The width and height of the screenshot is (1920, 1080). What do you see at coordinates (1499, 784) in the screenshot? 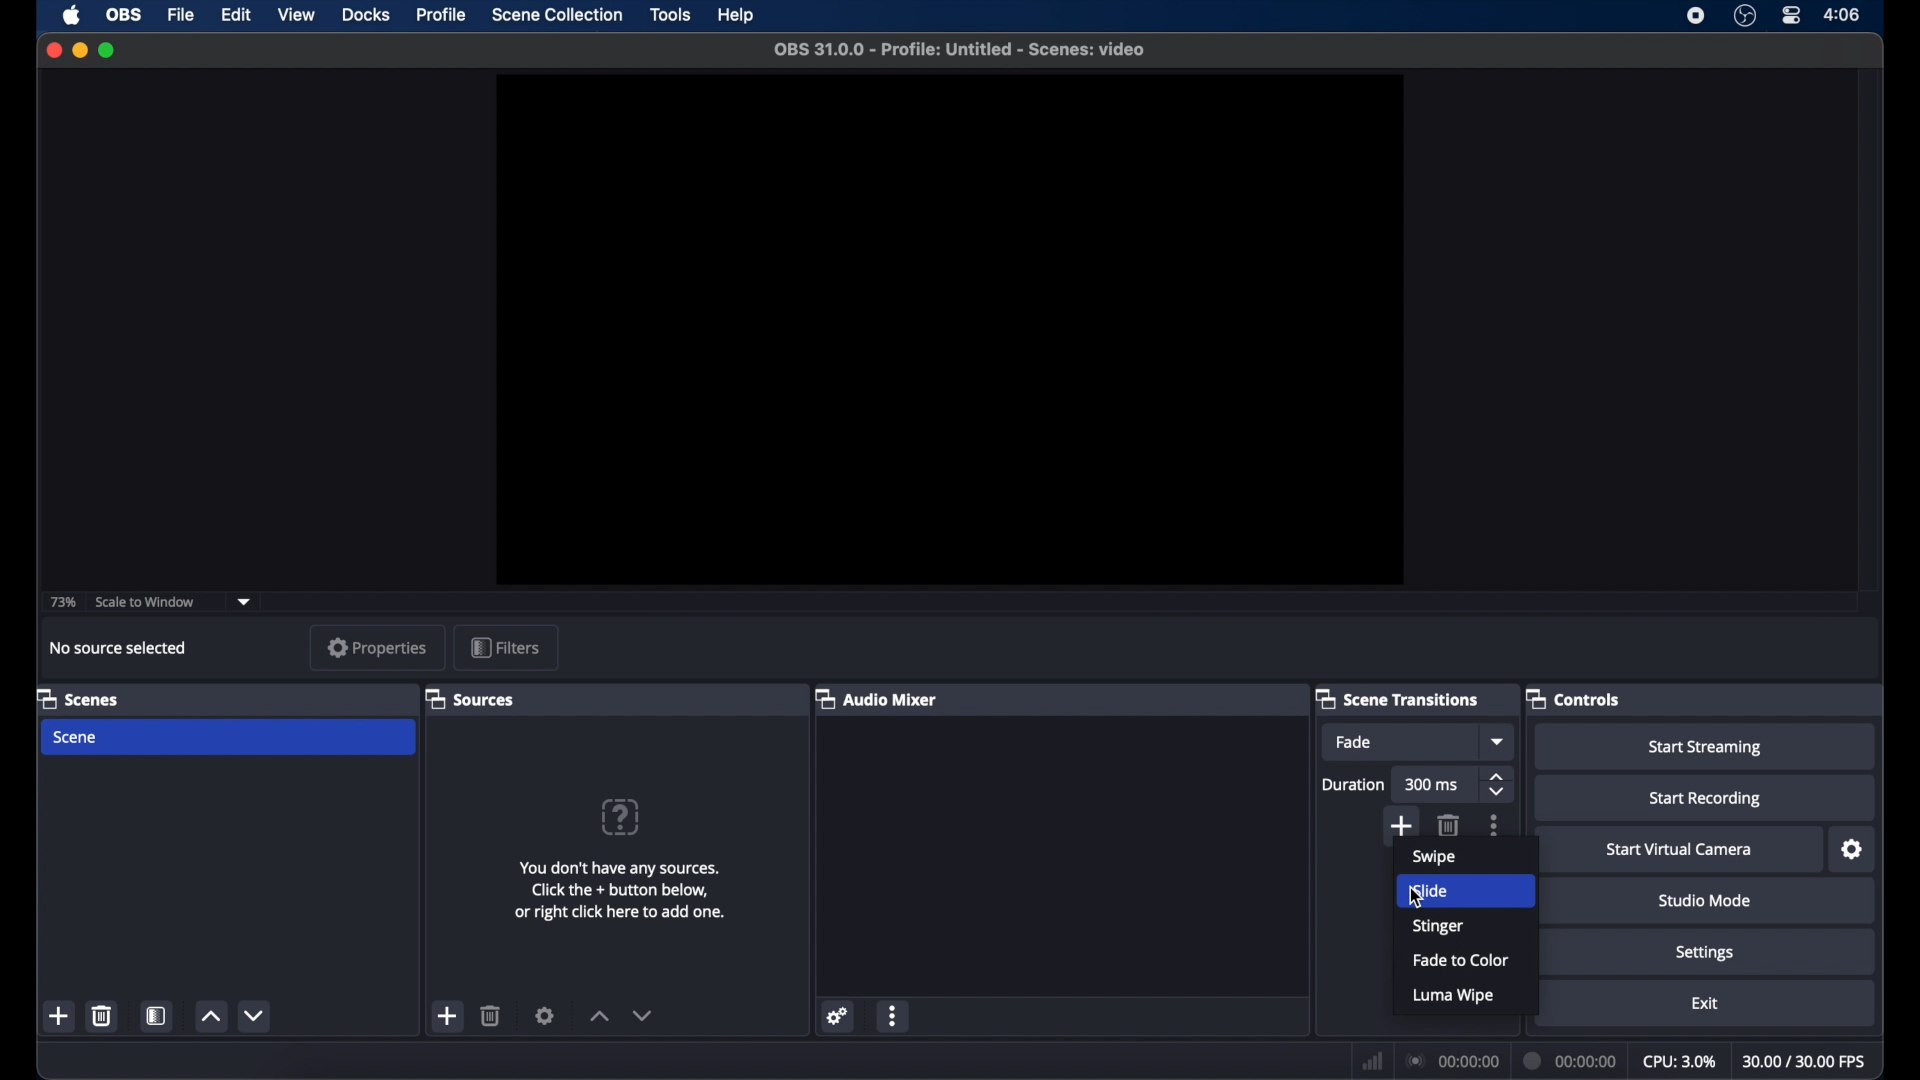
I see `stepper button` at bounding box center [1499, 784].